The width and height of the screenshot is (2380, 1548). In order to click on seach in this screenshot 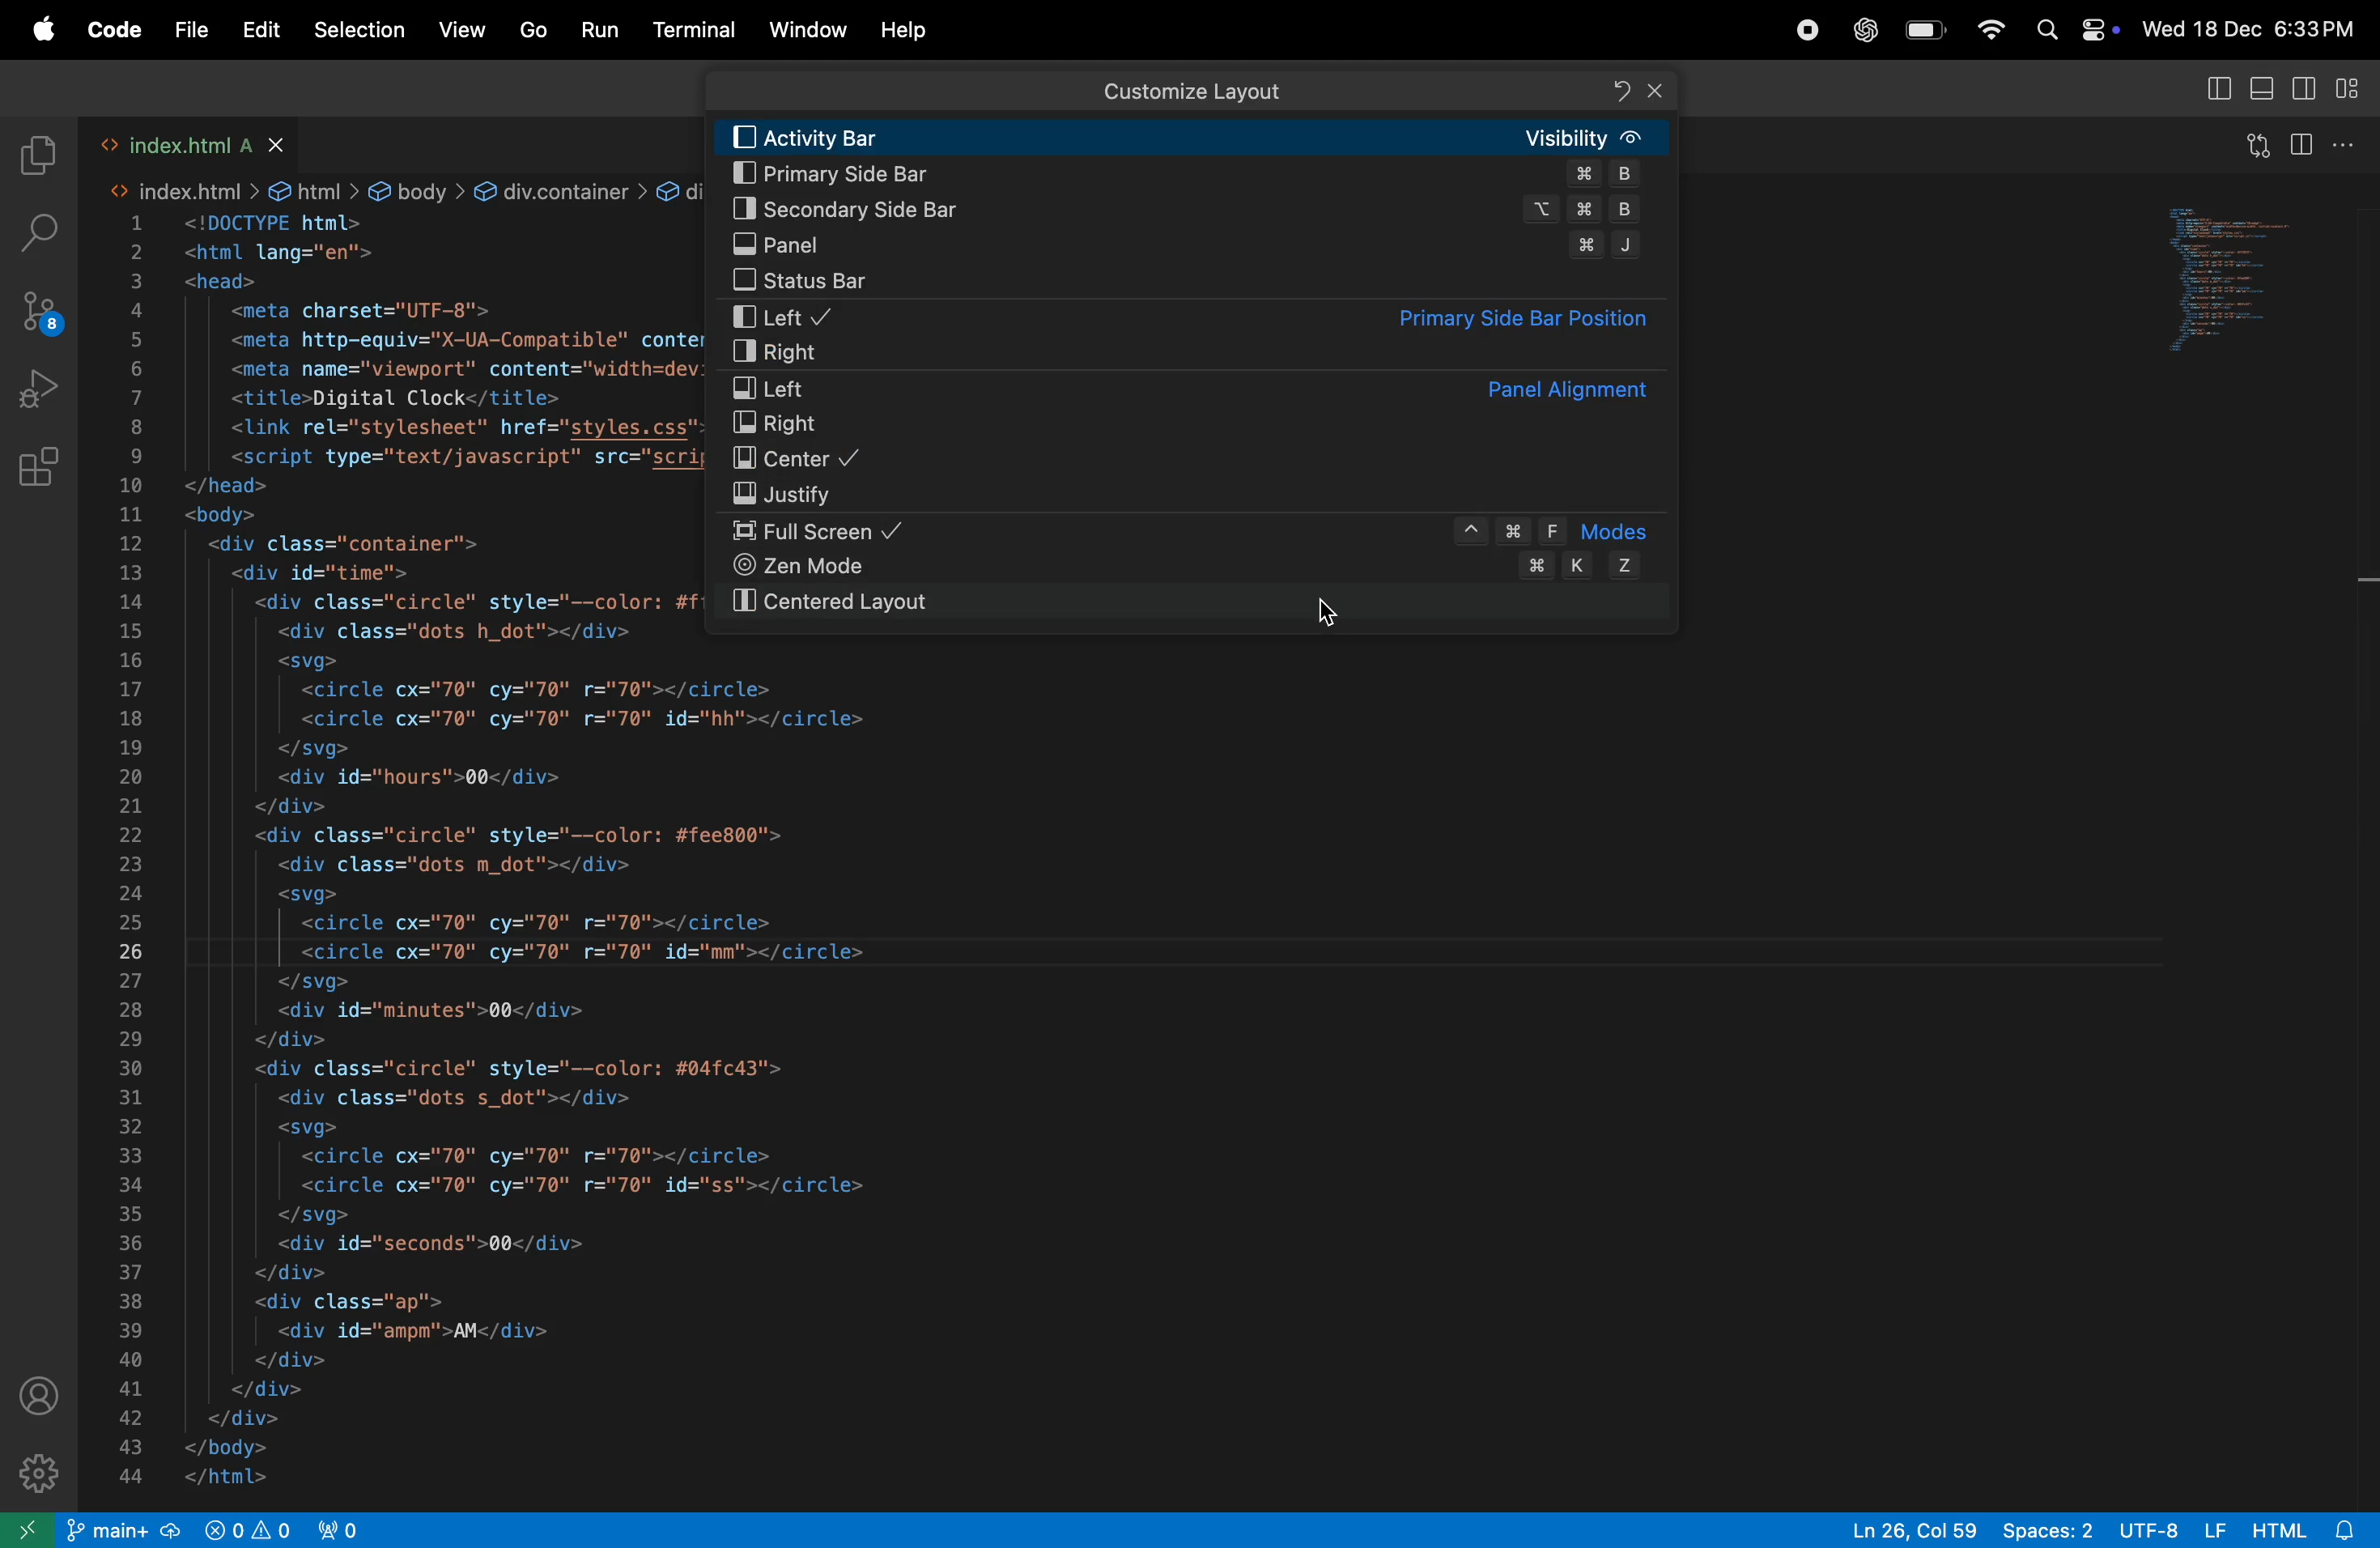, I will do `click(39, 232)`.